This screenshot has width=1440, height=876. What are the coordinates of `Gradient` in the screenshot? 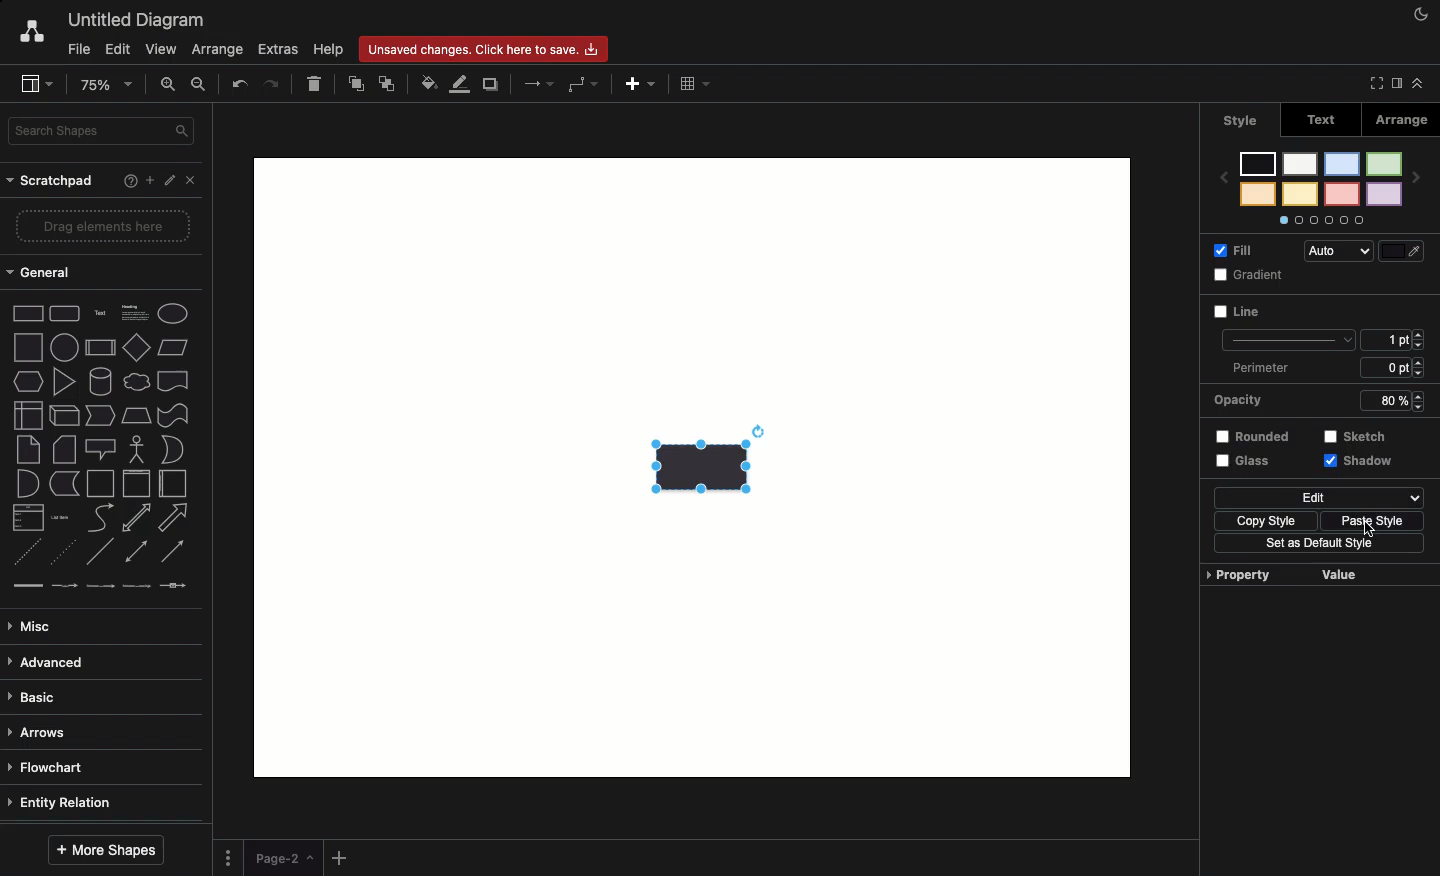 It's located at (1245, 277).